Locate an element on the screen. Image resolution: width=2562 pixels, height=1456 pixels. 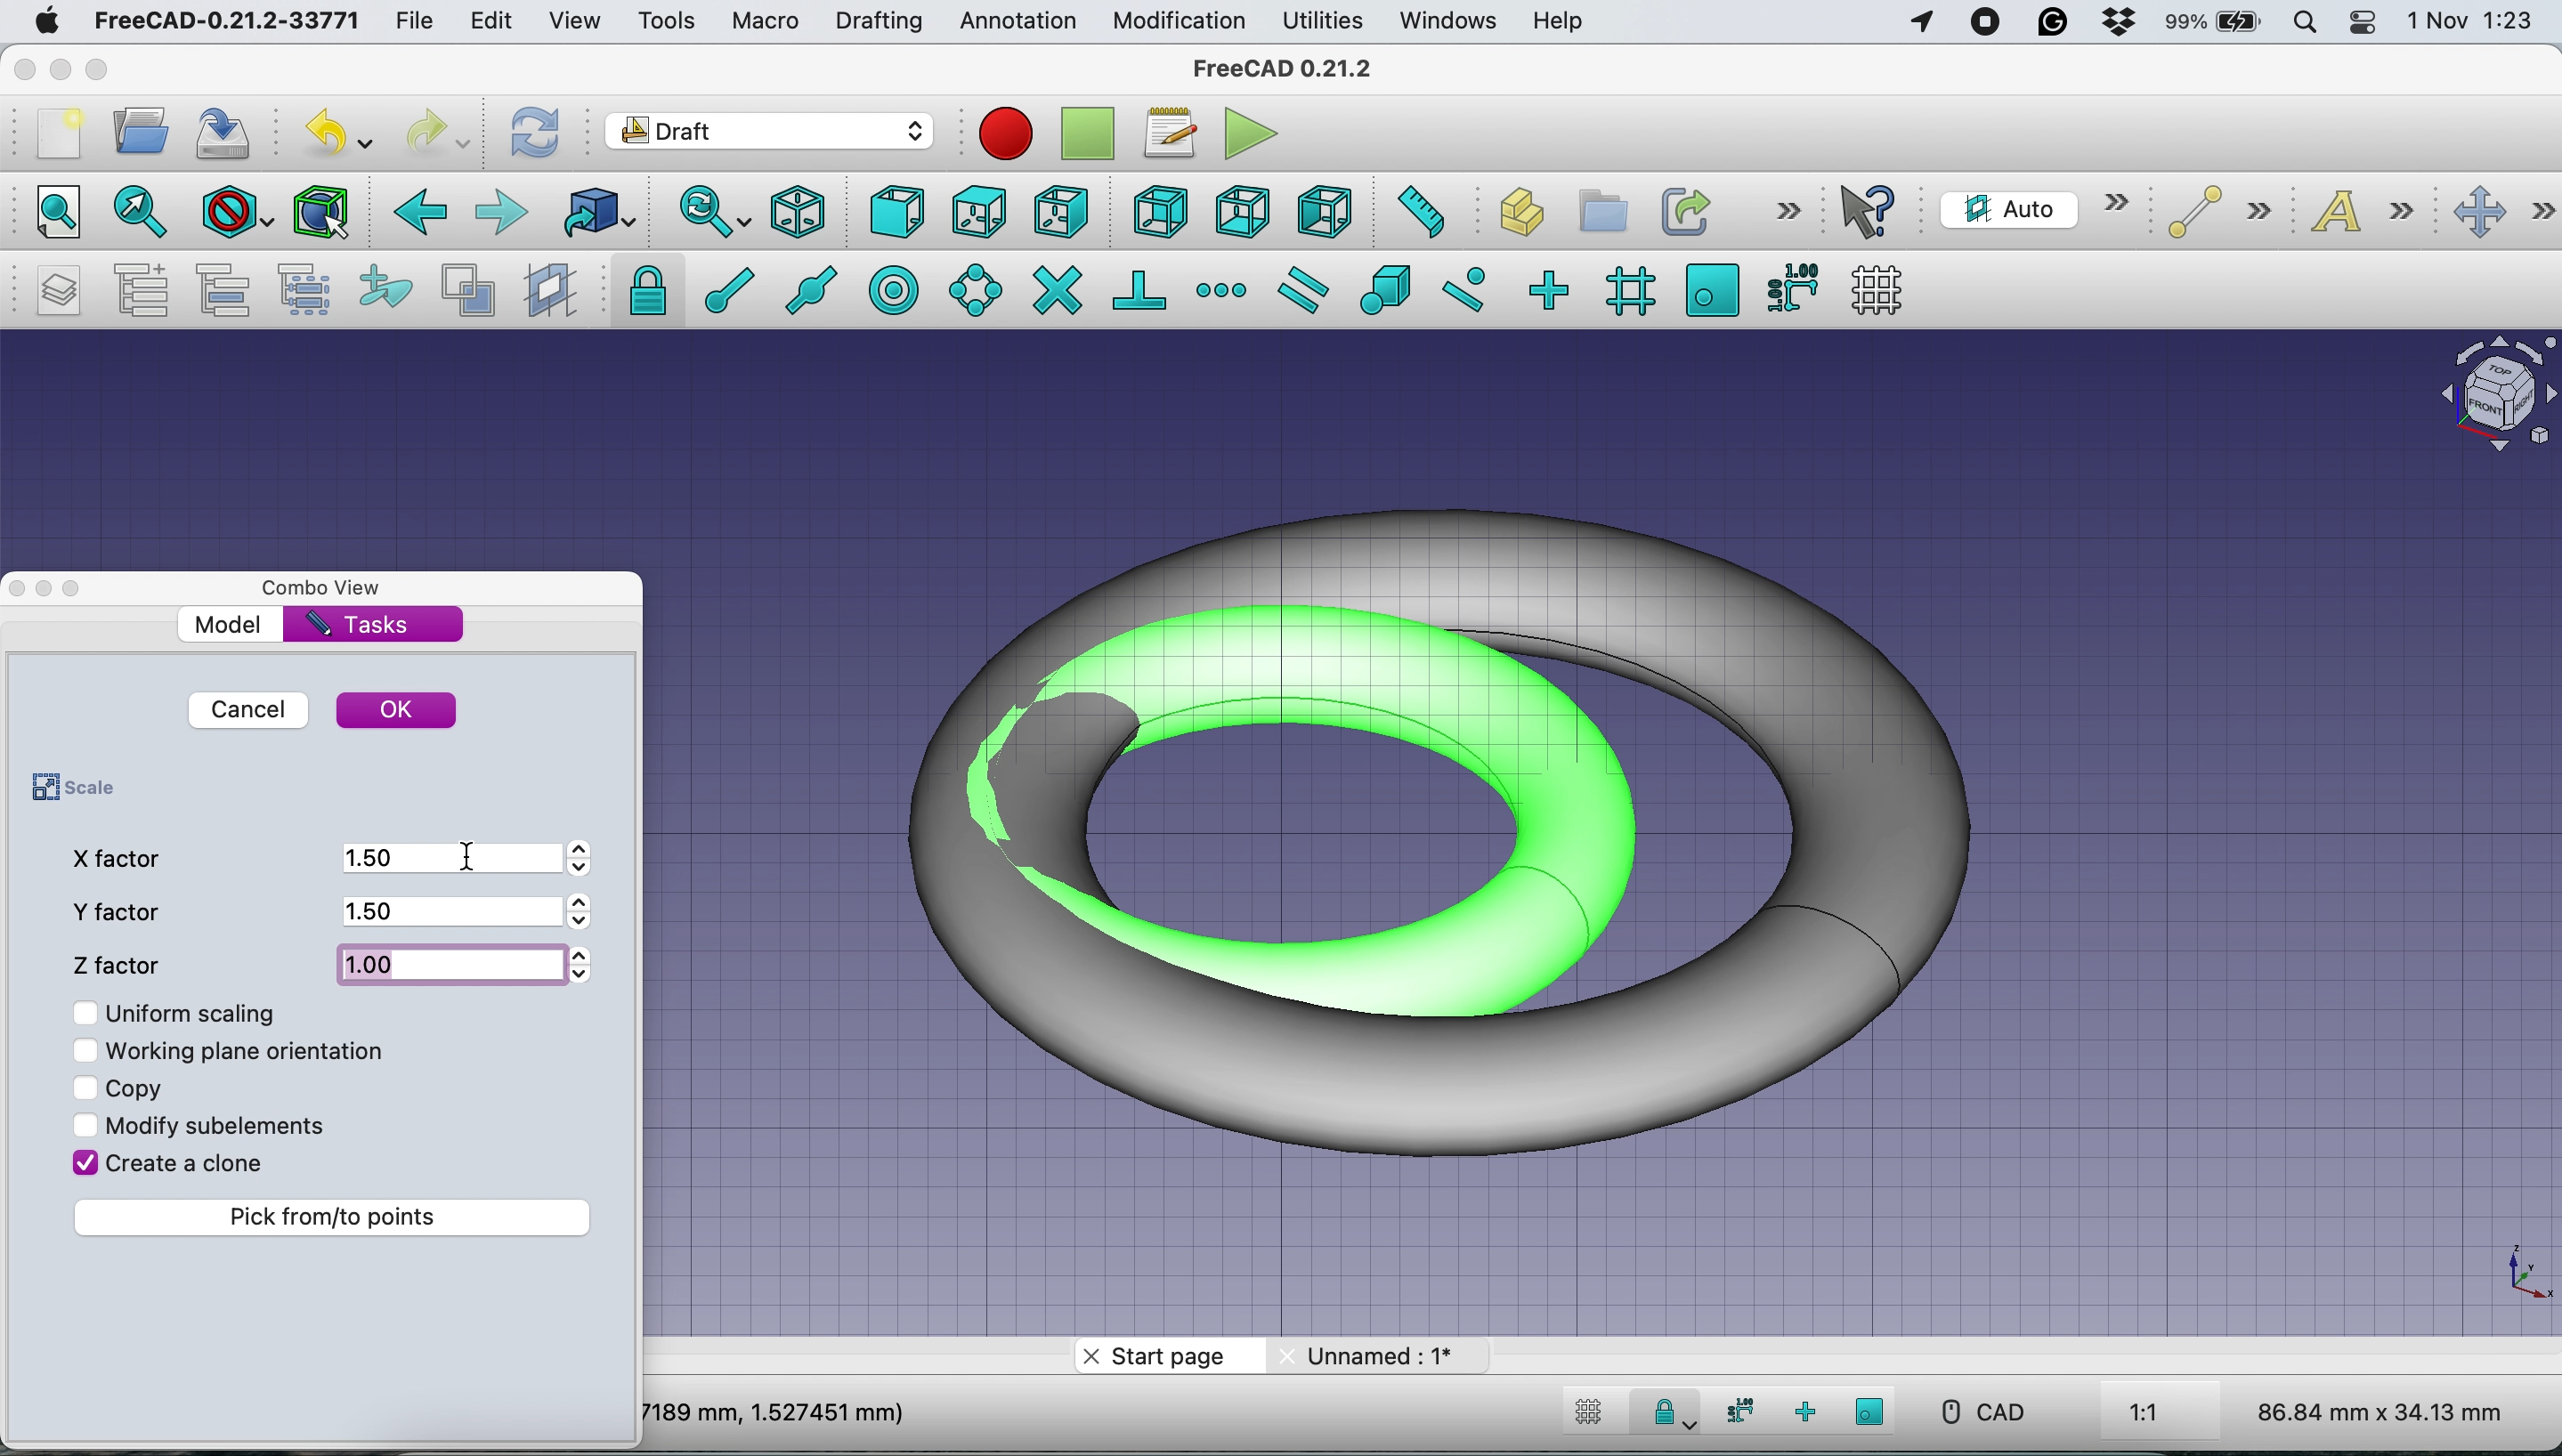
file is located at coordinates (422, 21).